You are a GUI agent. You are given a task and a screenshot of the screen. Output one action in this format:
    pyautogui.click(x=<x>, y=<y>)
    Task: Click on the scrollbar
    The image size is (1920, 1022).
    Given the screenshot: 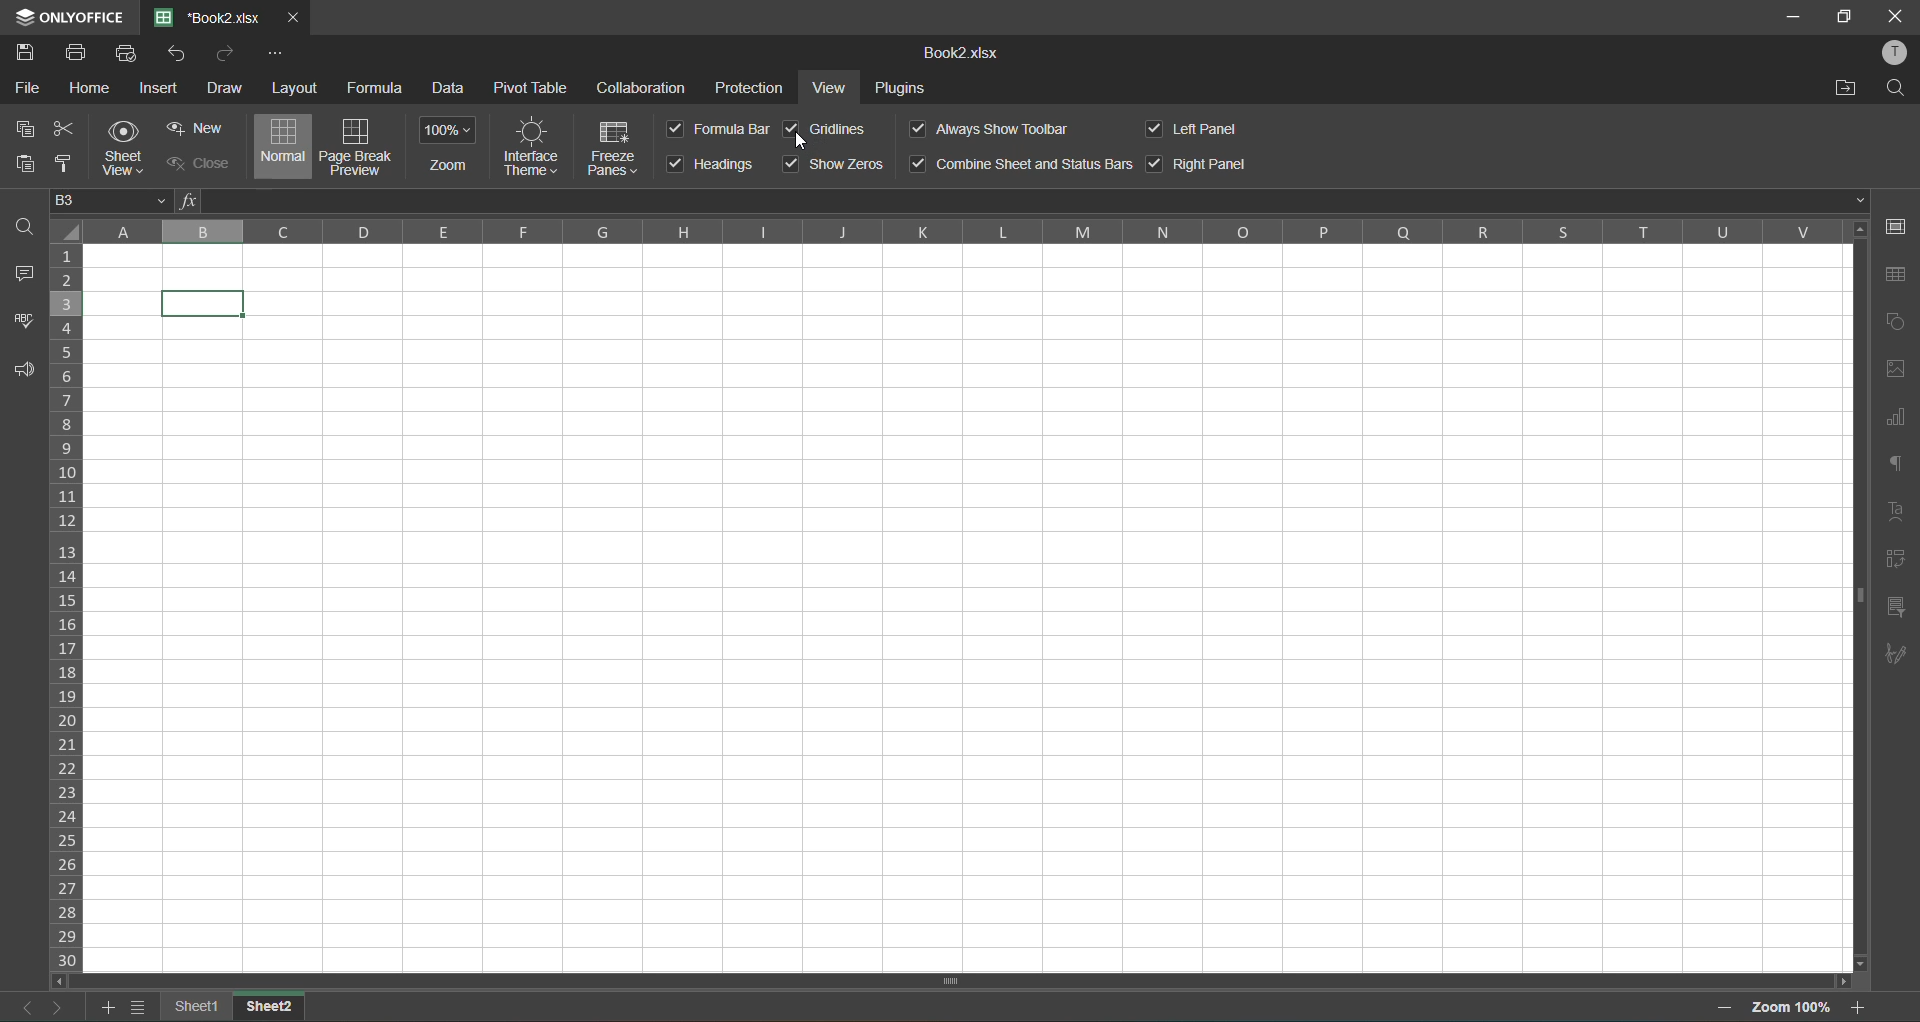 What is the action you would take?
    pyautogui.click(x=1859, y=599)
    